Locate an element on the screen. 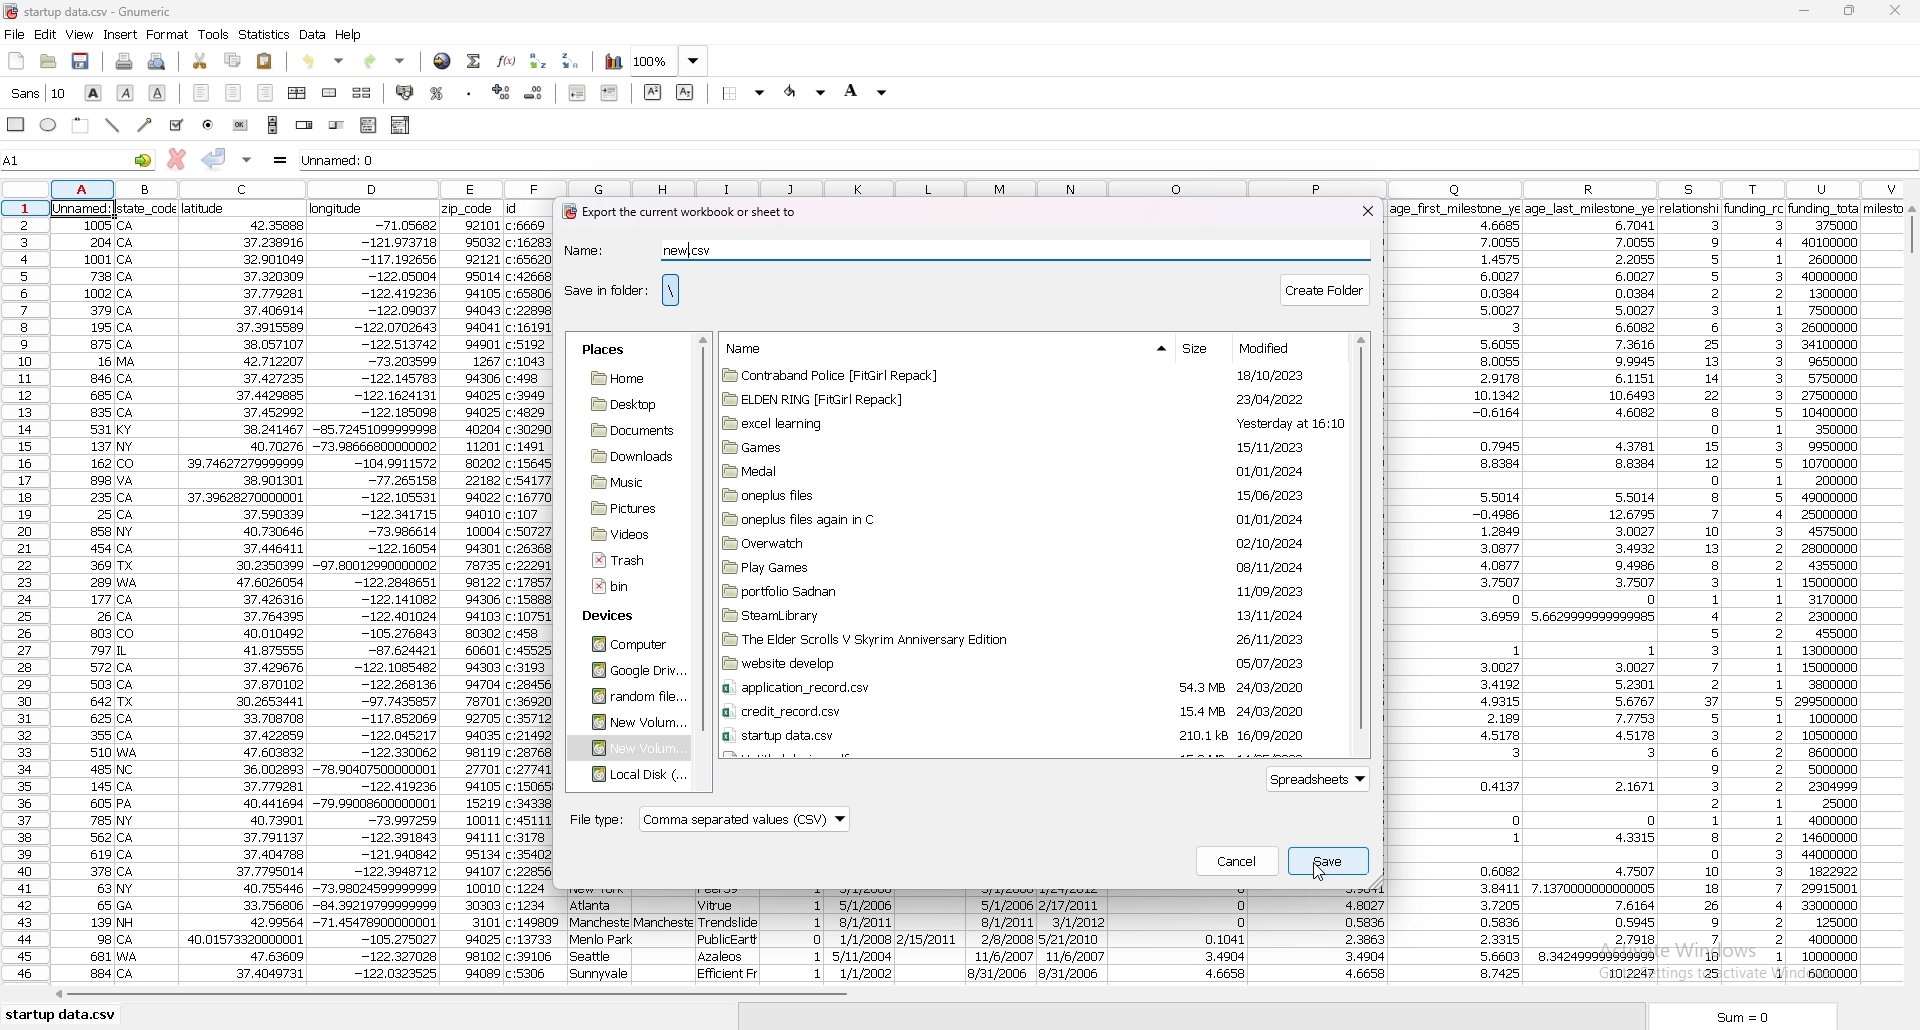 The image size is (1920, 1030). resize is located at coordinates (1851, 10).